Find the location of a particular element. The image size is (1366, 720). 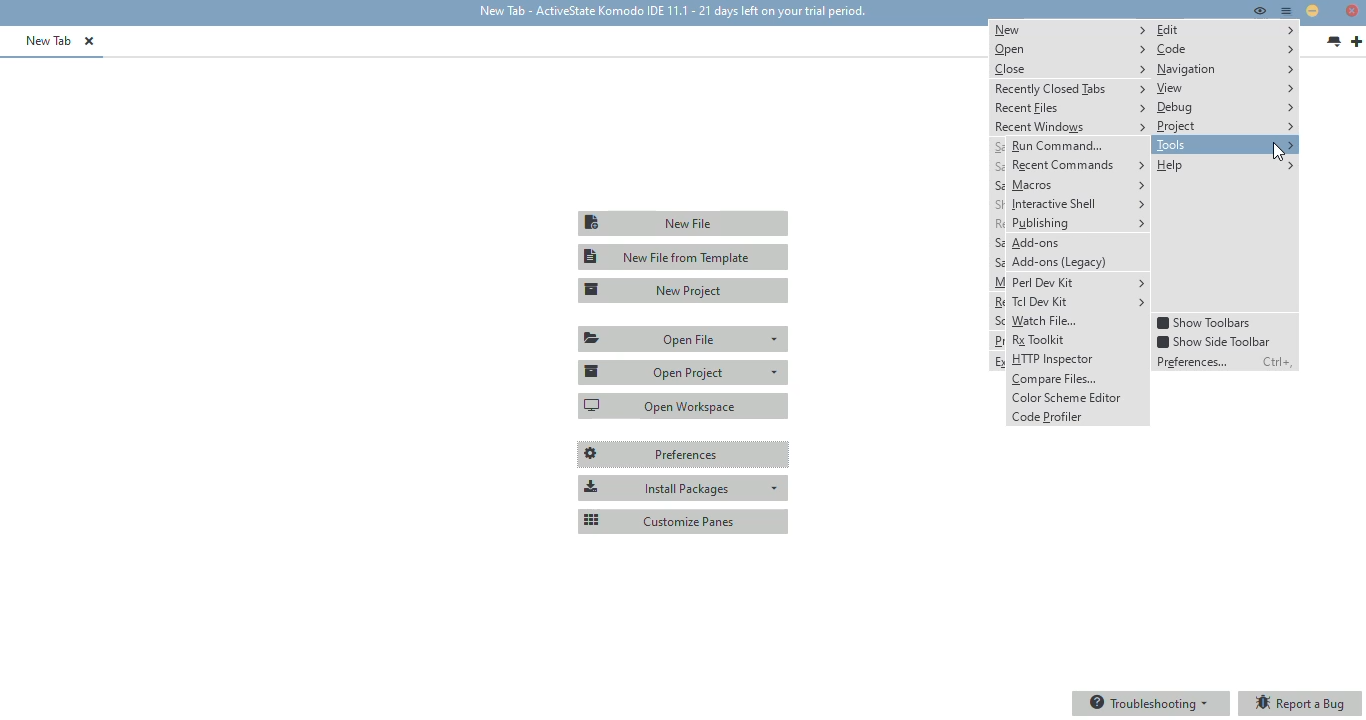

Watch file is located at coordinates (1078, 322).